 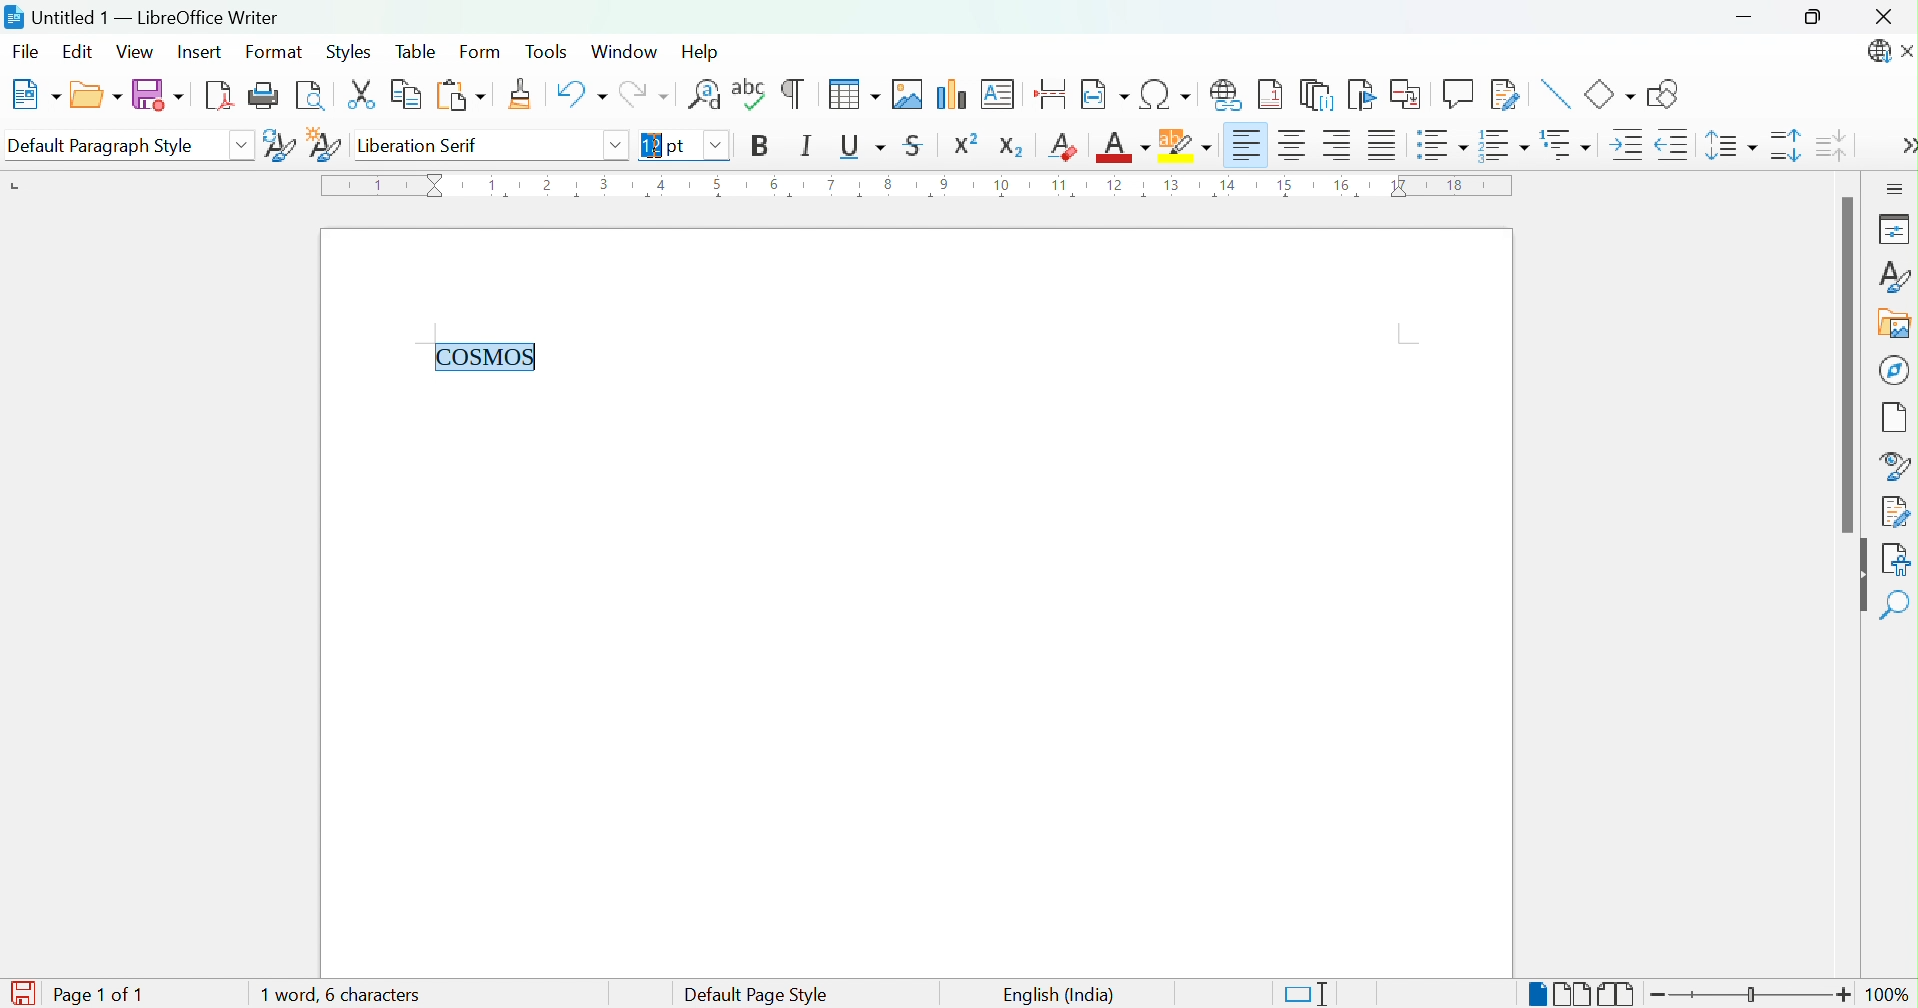 I want to click on Italic, so click(x=806, y=145).